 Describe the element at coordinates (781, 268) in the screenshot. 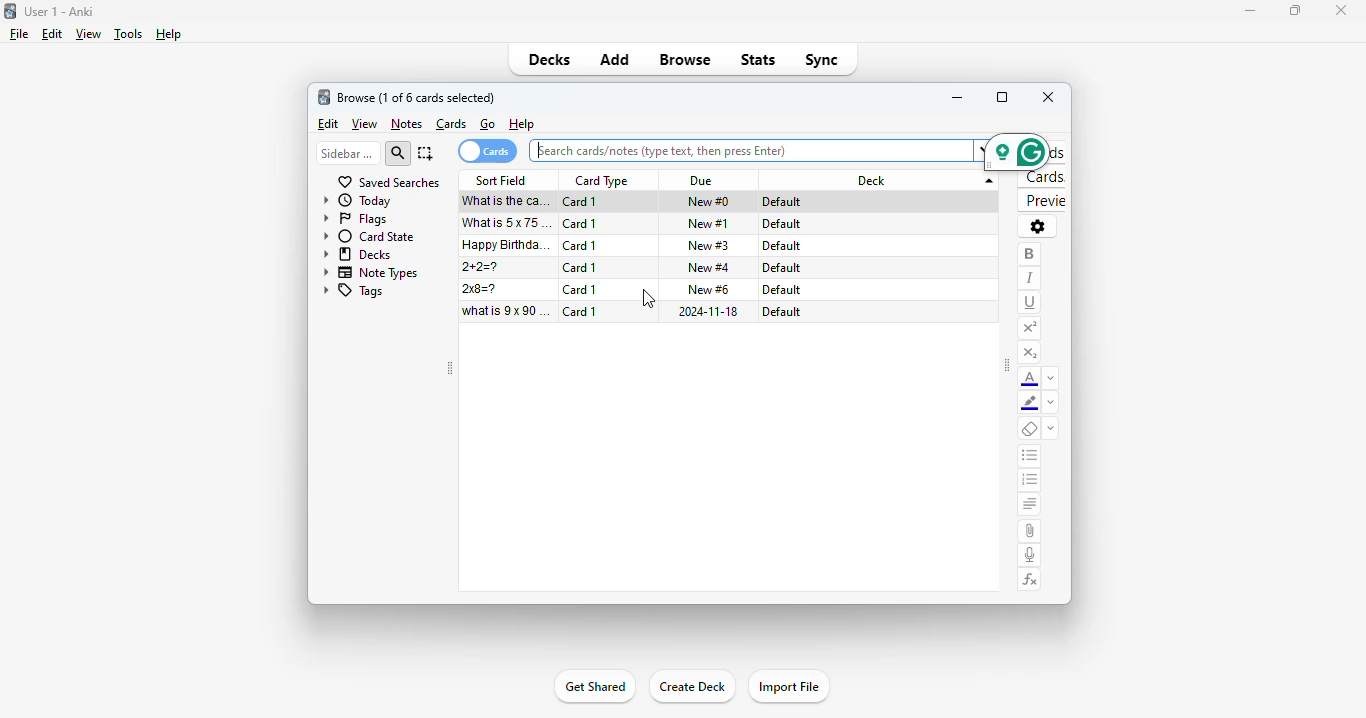

I see `default` at that location.